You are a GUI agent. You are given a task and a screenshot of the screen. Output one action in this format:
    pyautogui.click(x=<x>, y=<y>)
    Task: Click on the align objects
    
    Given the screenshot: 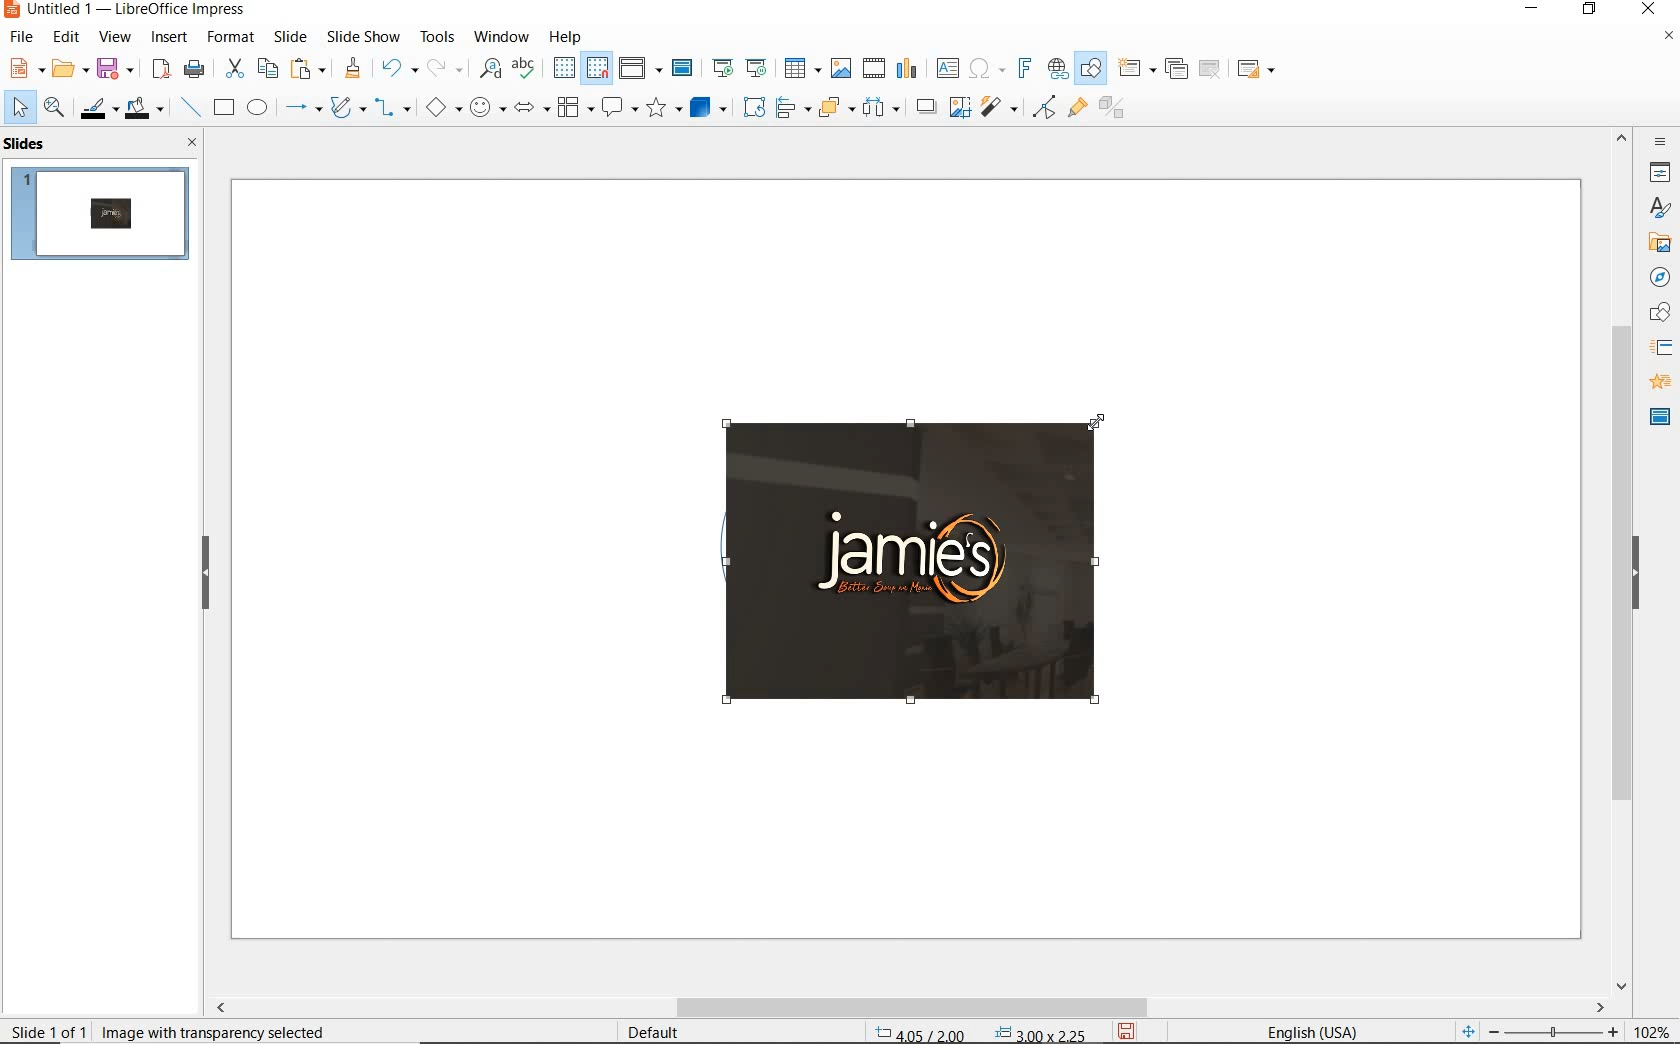 What is the action you would take?
    pyautogui.click(x=788, y=106)
    